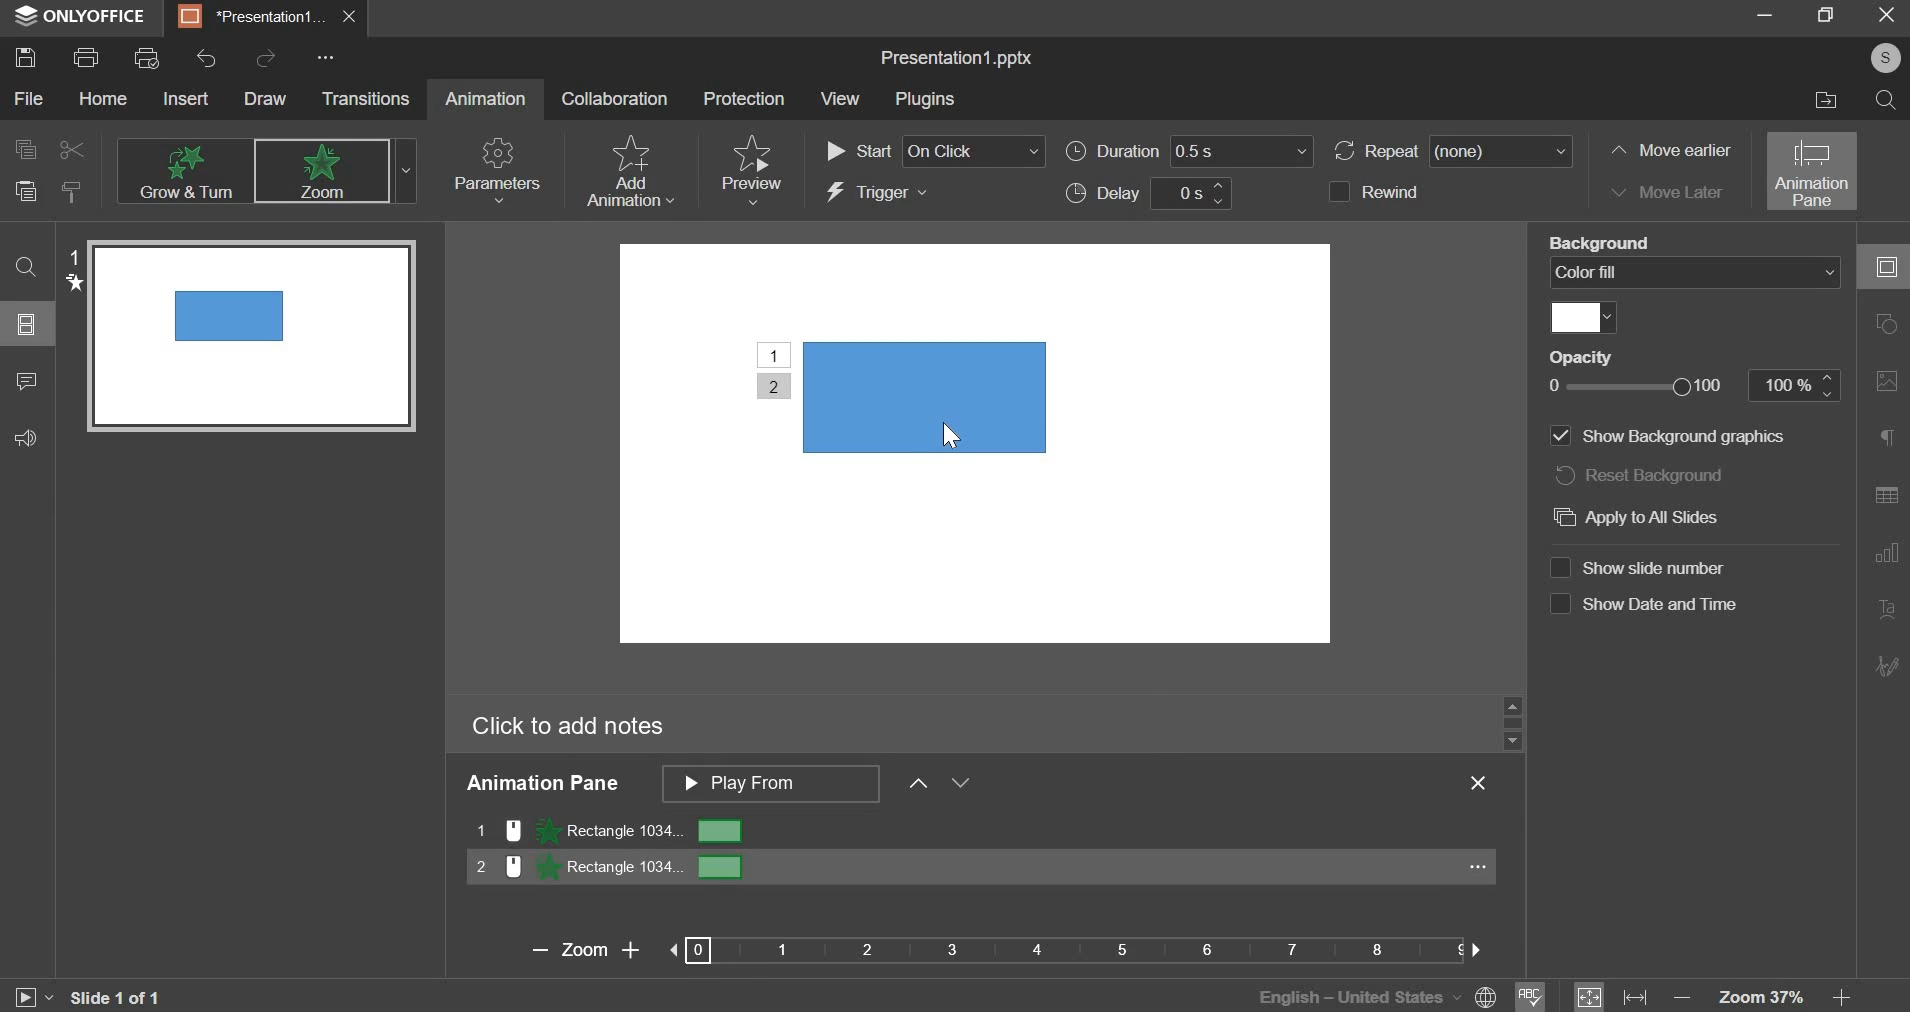  Describe the element at coordinates (1886, 325) in the screenshot. I see `slide layout` at that location.